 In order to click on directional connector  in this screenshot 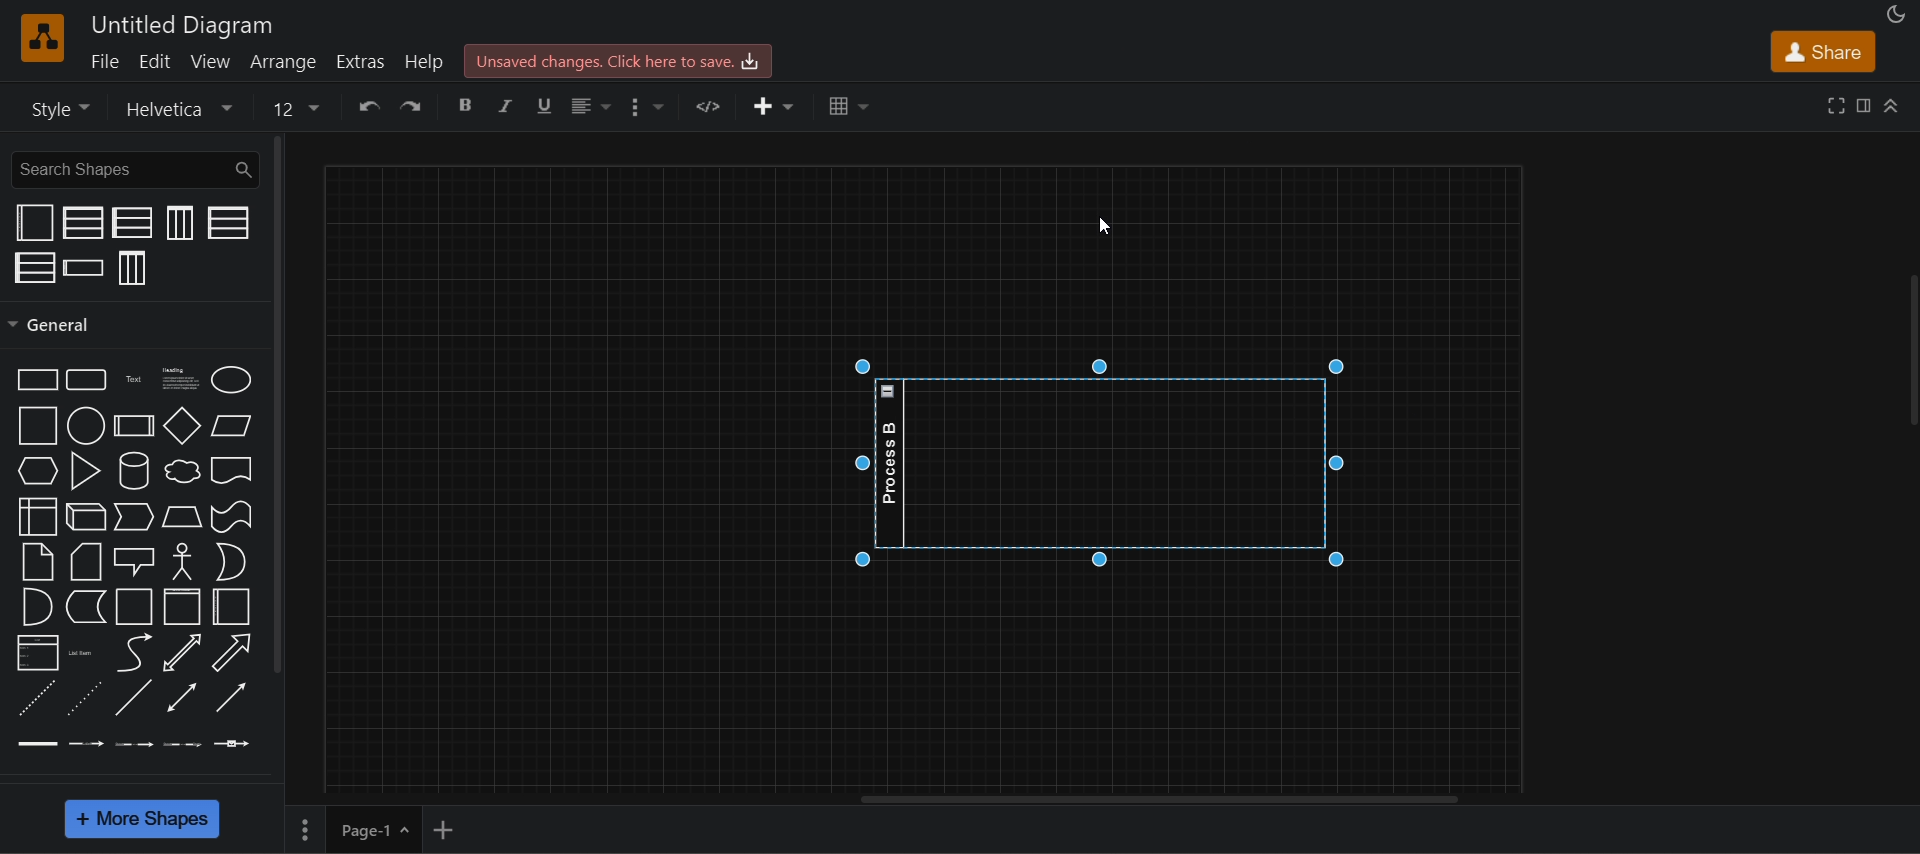, I will do `click(231, 698)`.